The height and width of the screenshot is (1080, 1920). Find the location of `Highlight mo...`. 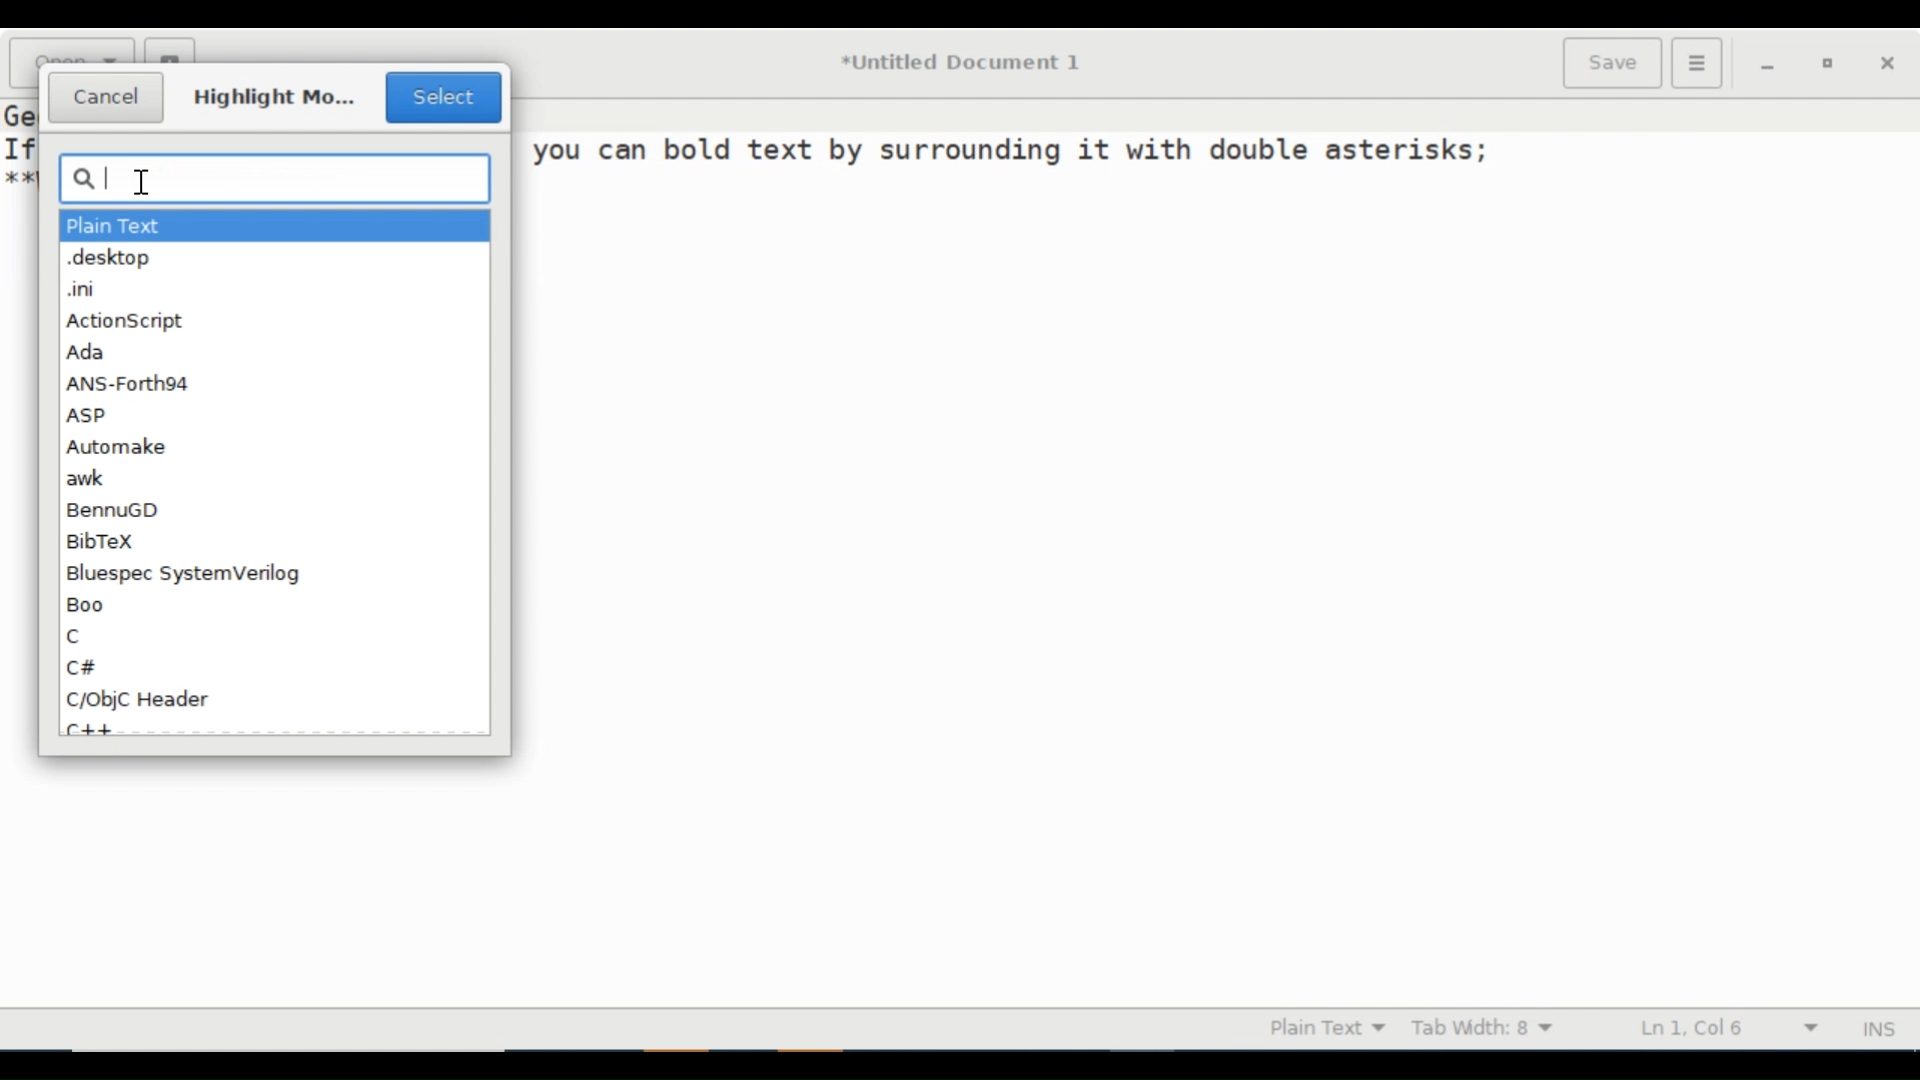

Highlight mo... is located at coordinates (275, 96).